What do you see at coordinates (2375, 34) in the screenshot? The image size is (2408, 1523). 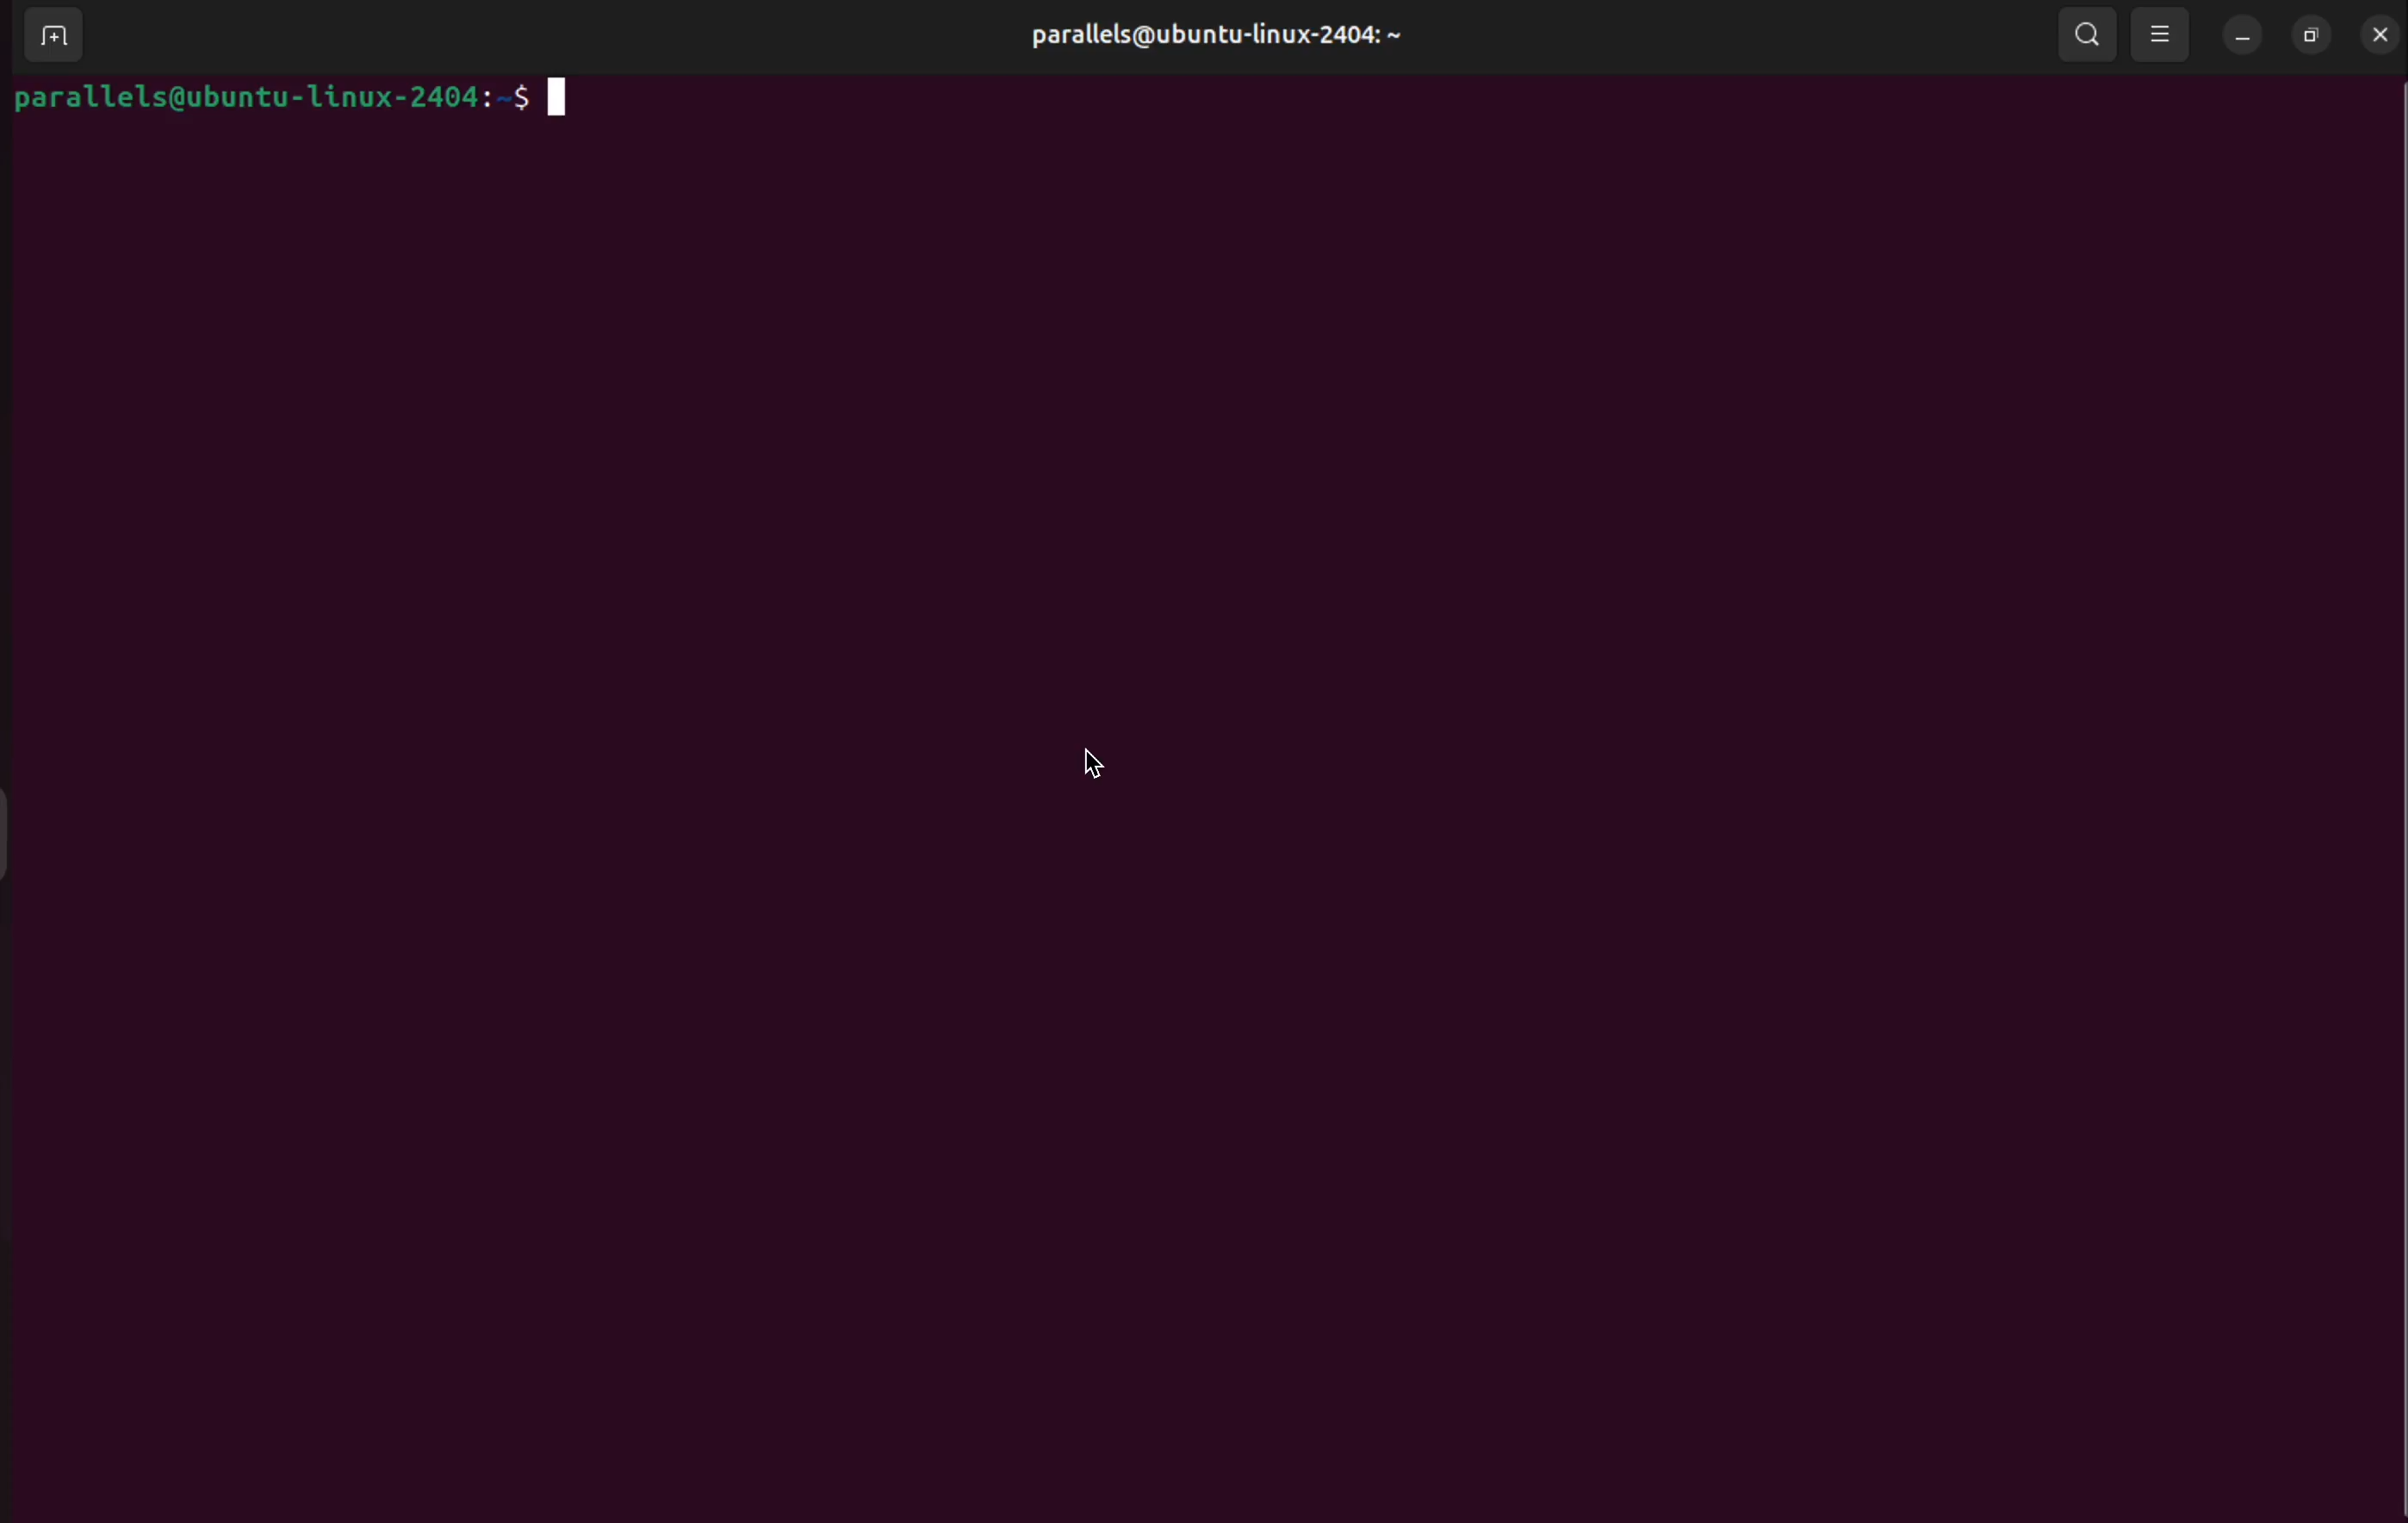 I see `close` at bounding box center [2375, 34].